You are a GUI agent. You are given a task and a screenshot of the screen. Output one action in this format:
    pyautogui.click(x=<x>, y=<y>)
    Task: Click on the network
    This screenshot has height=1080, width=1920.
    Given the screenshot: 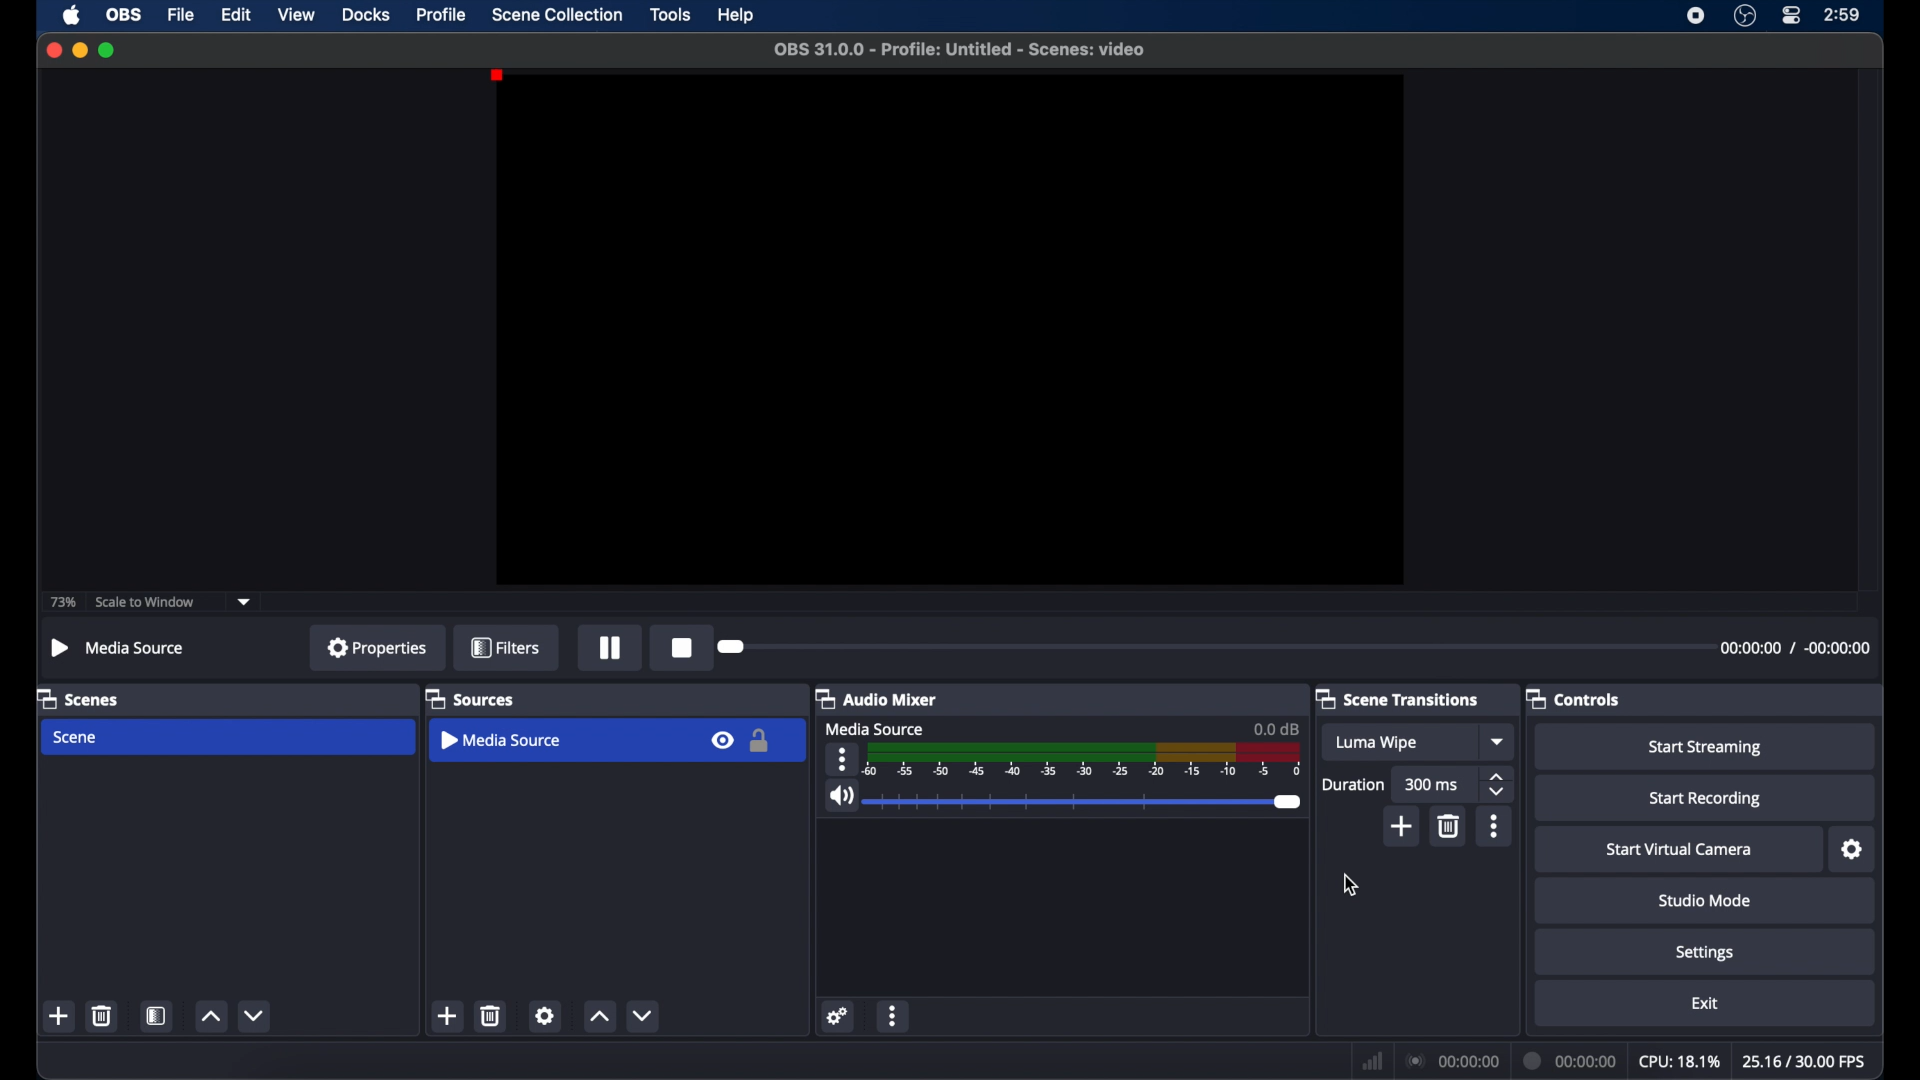 What is the action you would take?
    pyautogui.click(x=1373, y=1062)
    